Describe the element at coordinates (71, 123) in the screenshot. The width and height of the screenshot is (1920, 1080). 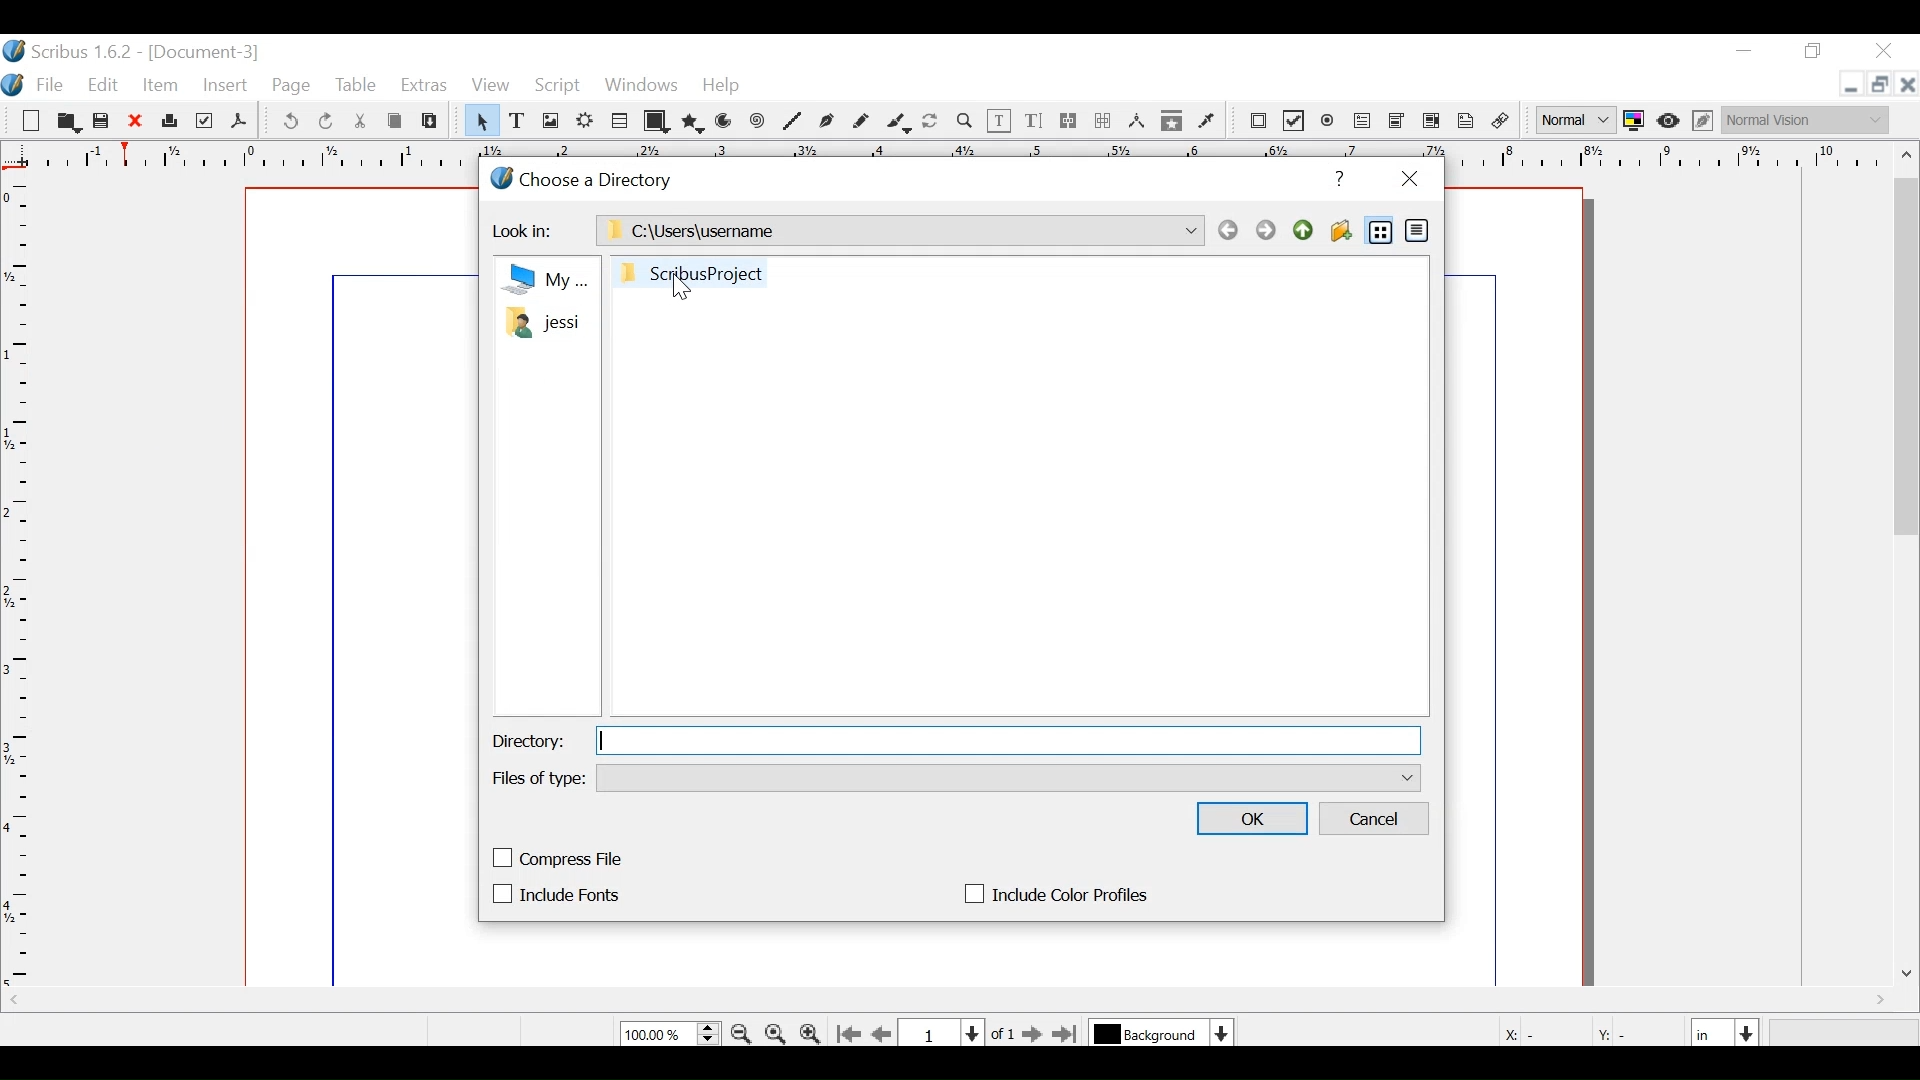
I see `Open` at that location.